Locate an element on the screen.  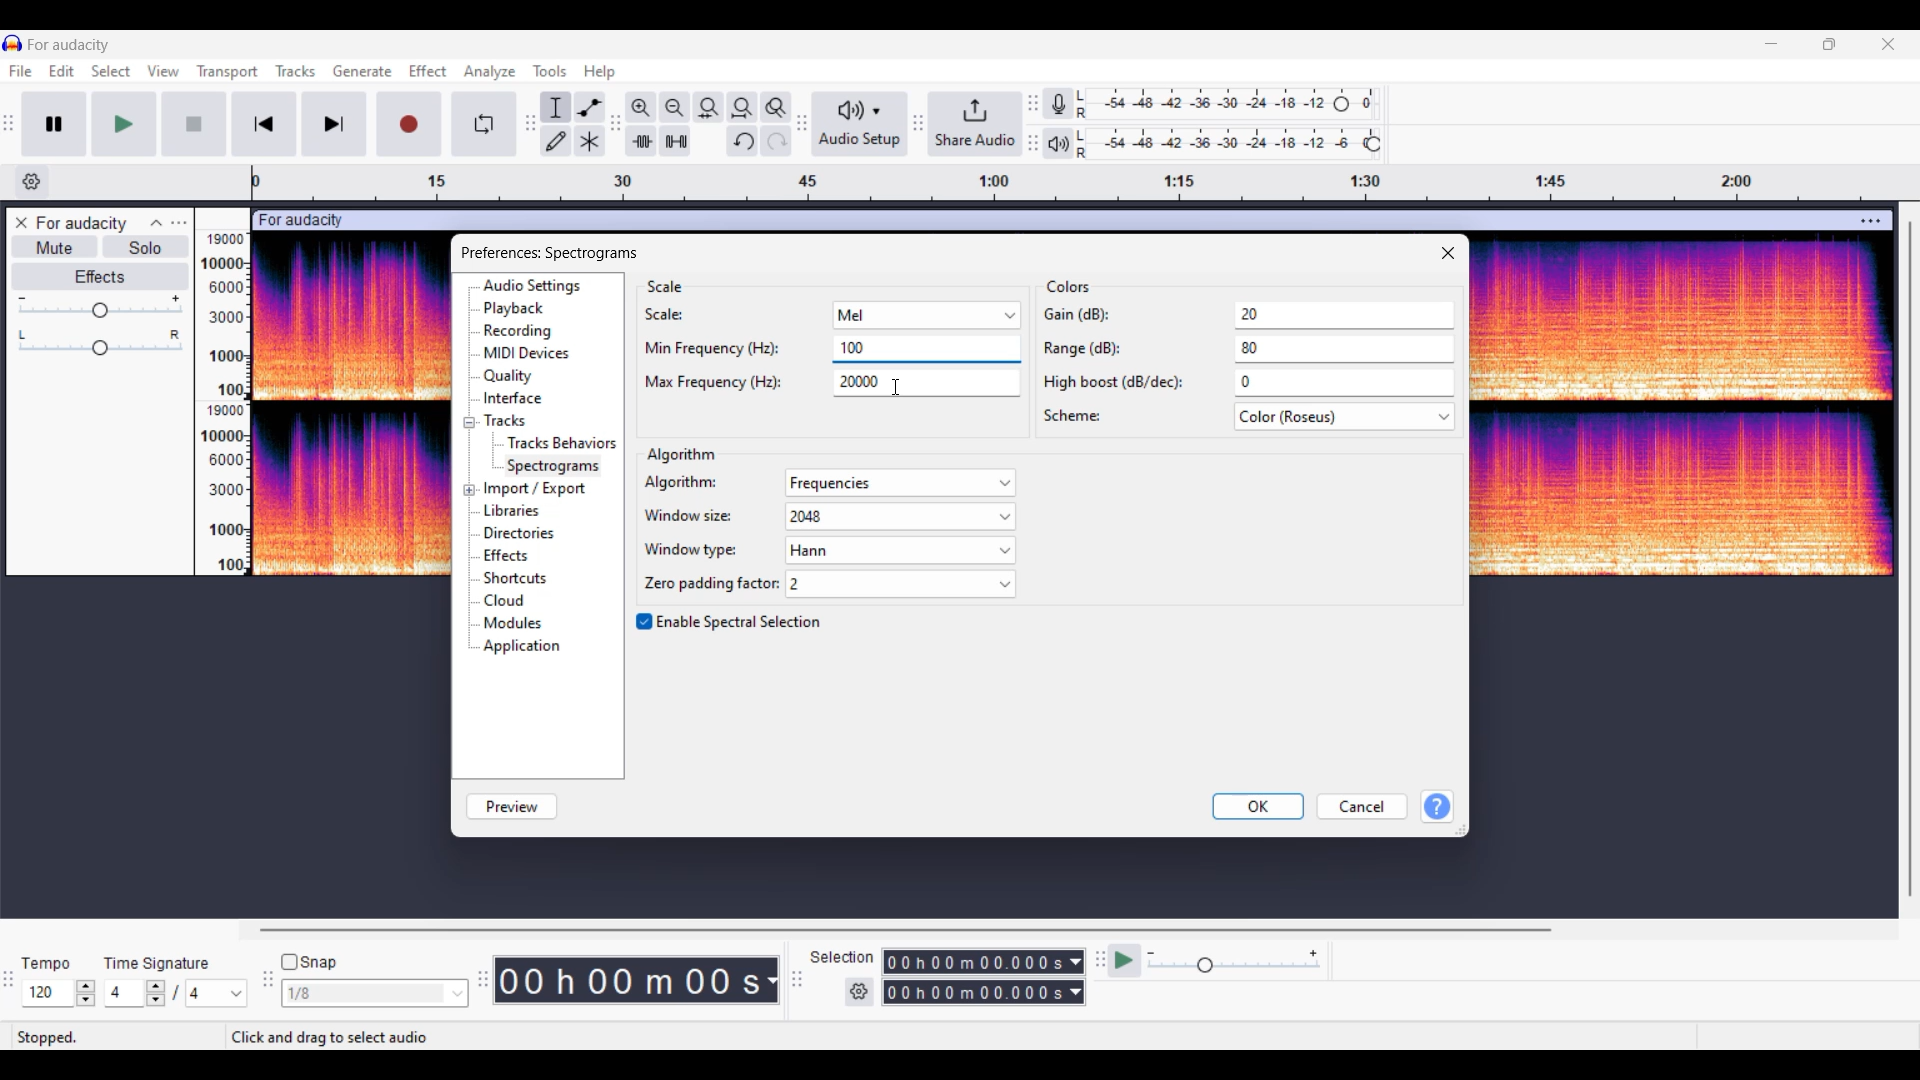
Selection duration is located at coordinates (975, 977).